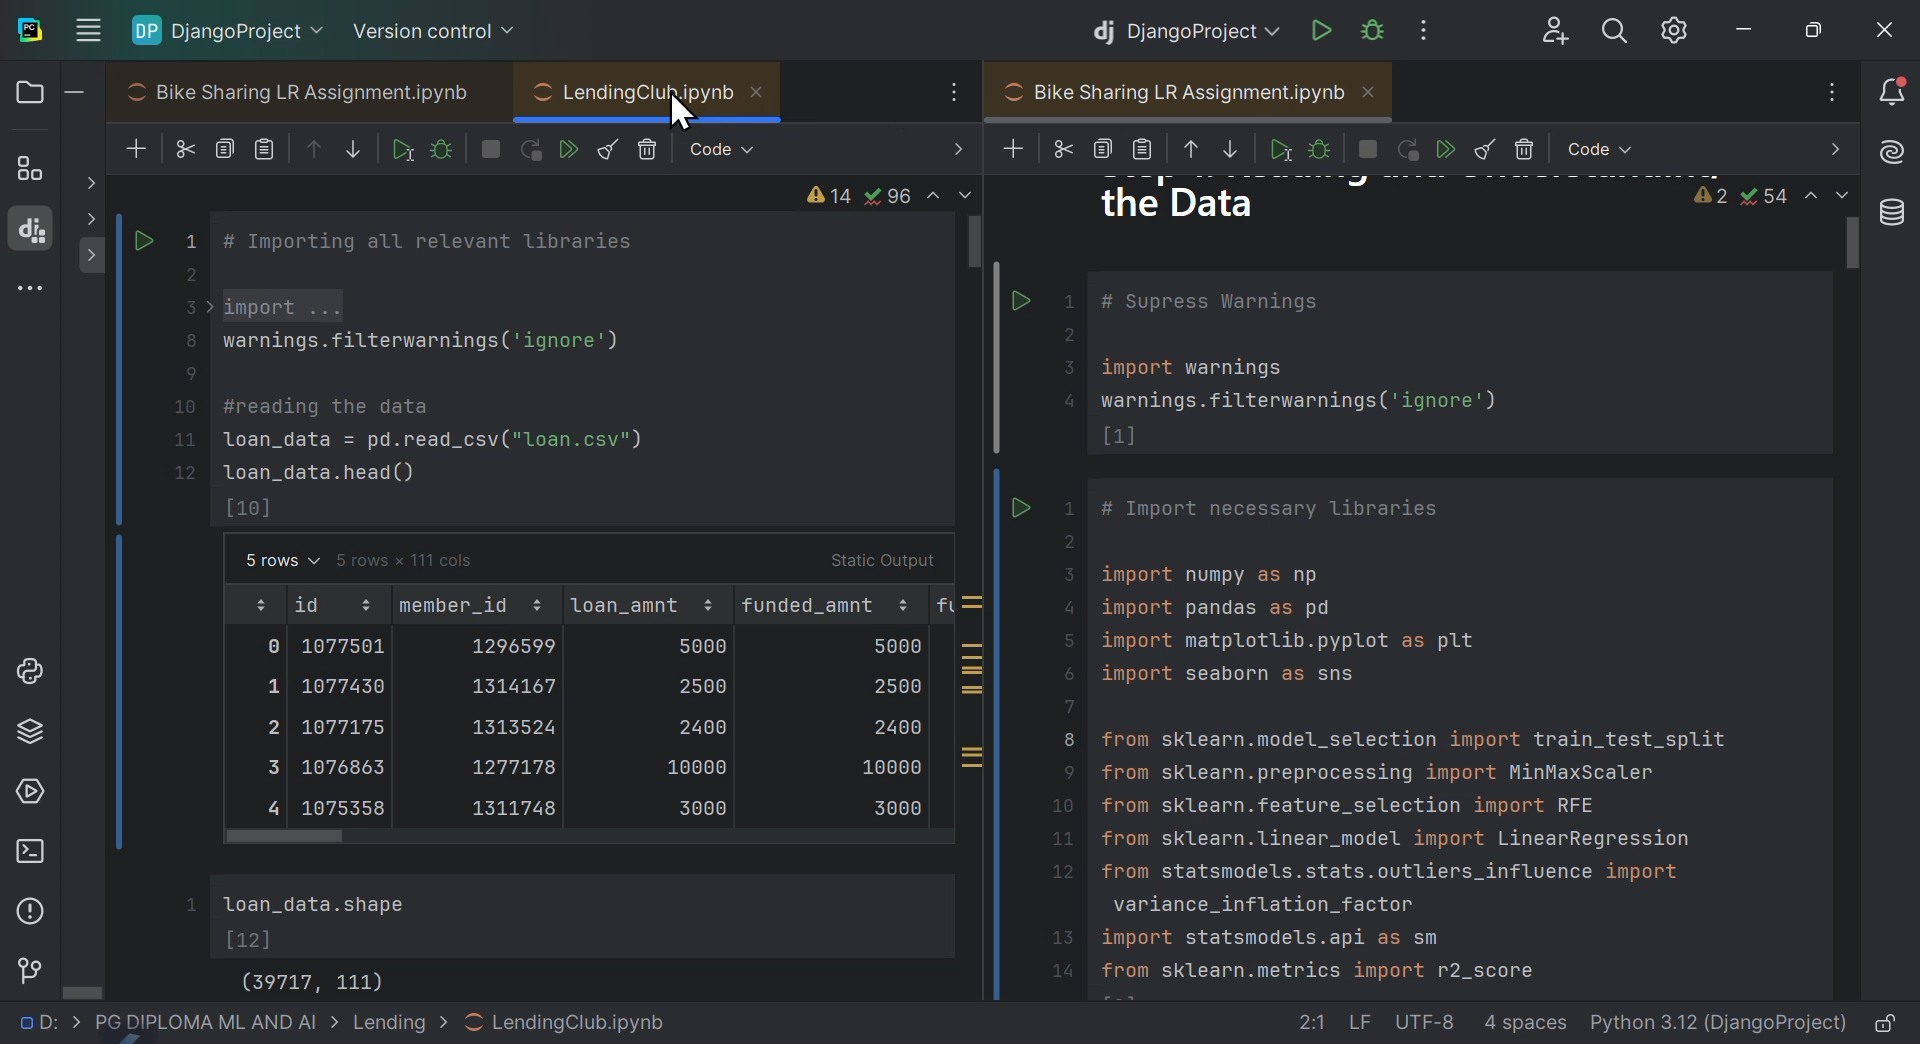  I want to click on , so click(1371, 146).